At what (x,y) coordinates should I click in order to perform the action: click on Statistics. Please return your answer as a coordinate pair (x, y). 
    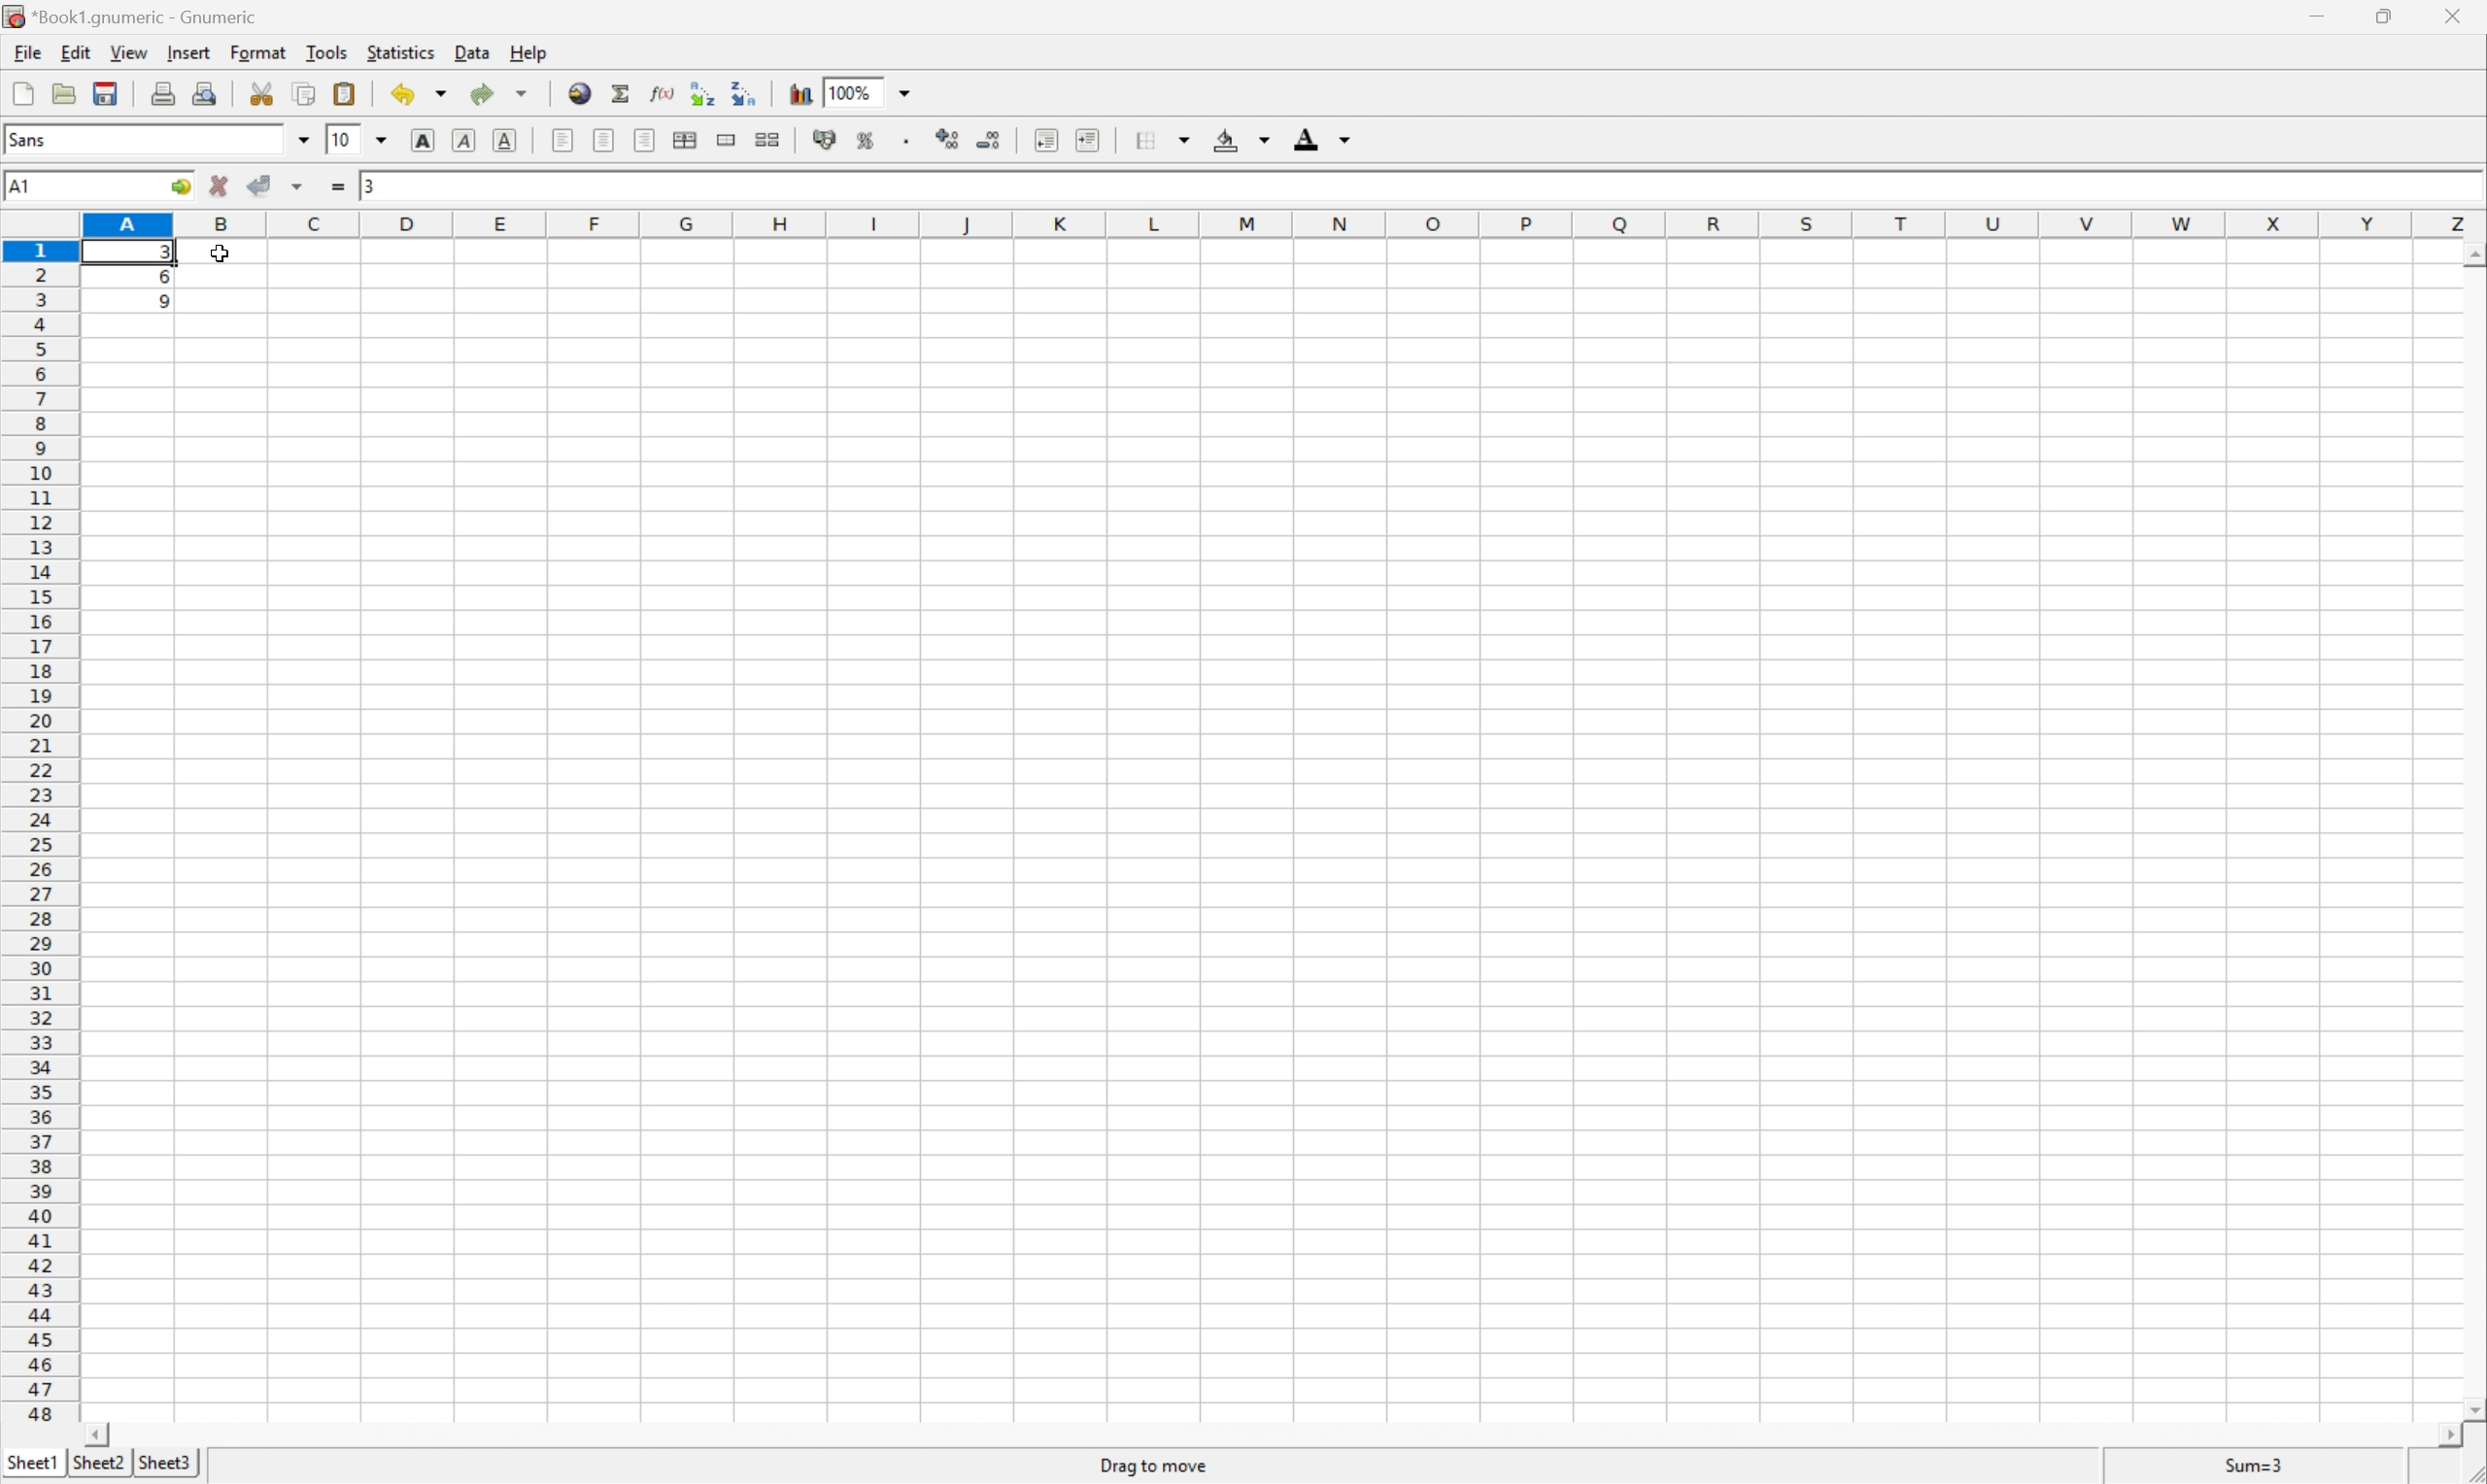
    Looking at the image, I should click on (401, 52).